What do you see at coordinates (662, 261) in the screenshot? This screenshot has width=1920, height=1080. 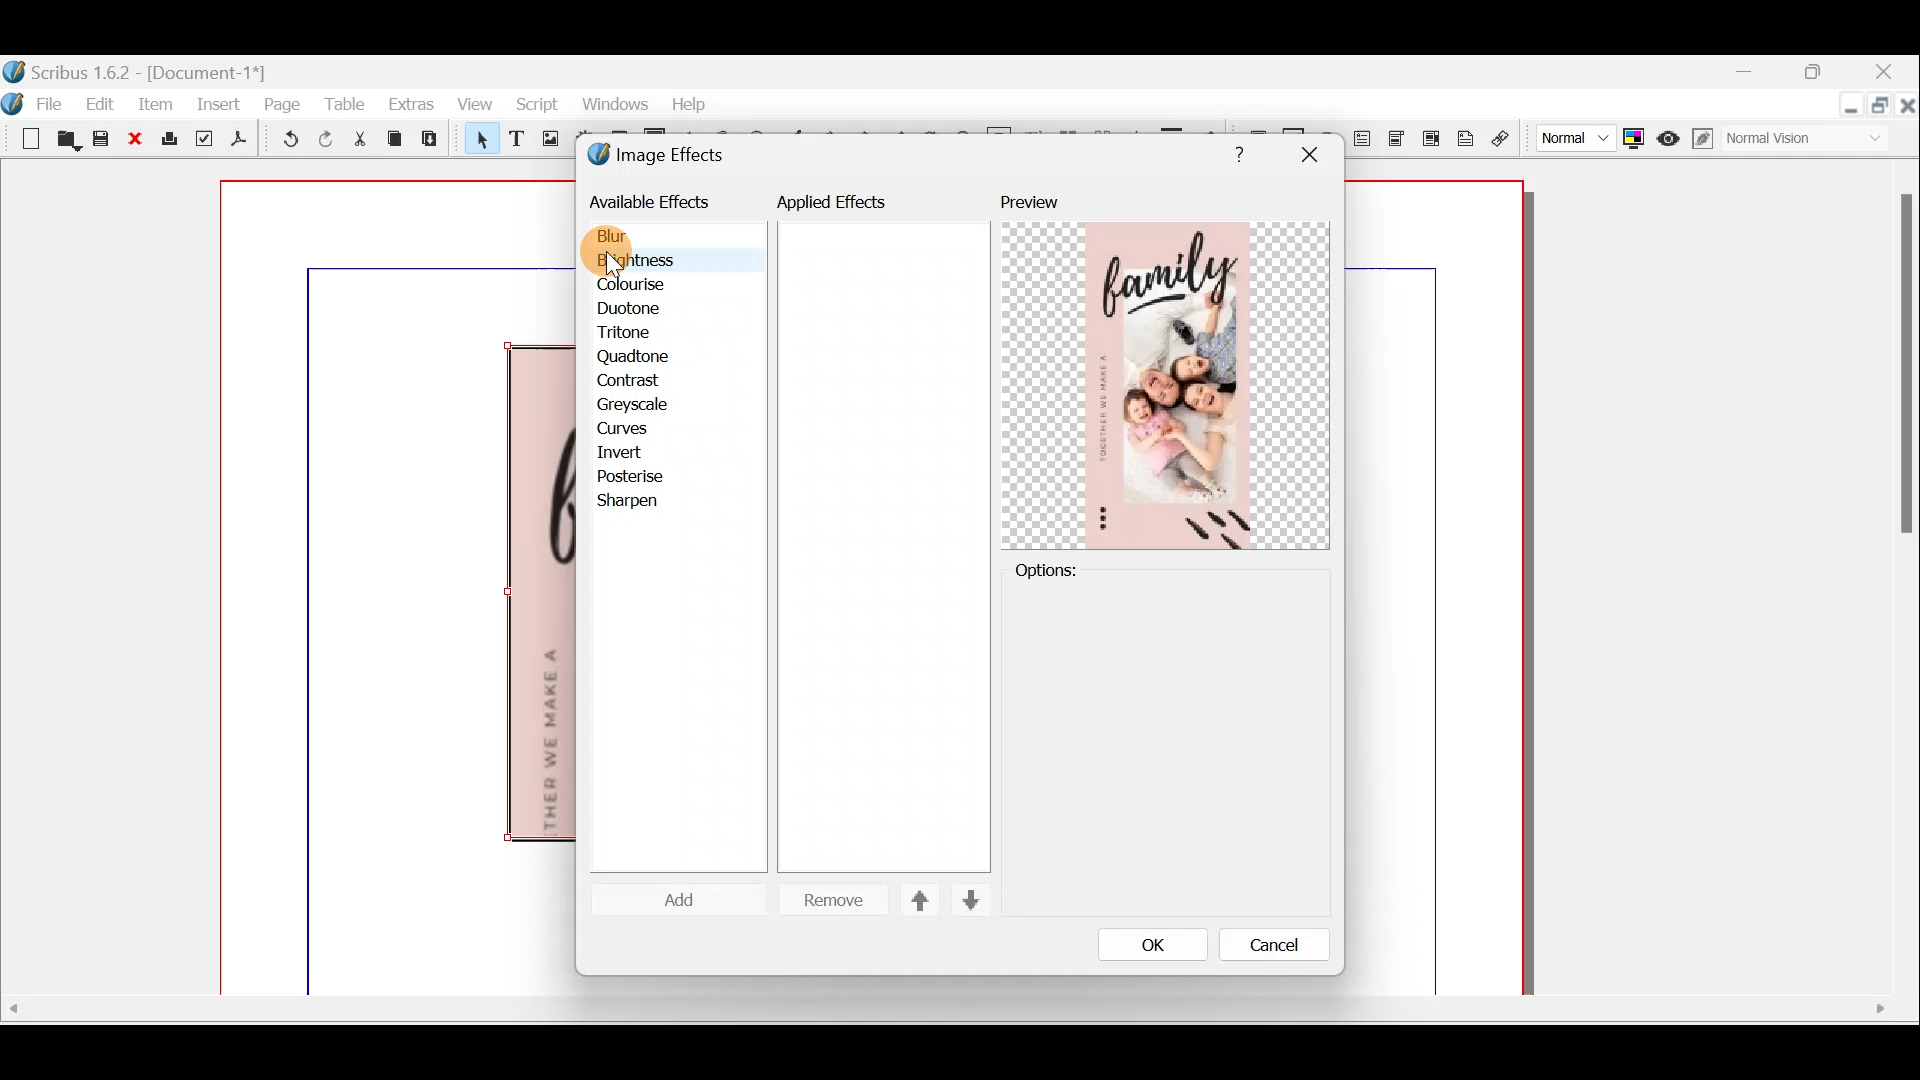 I see `Brightness` at bounding box center [662, 261].